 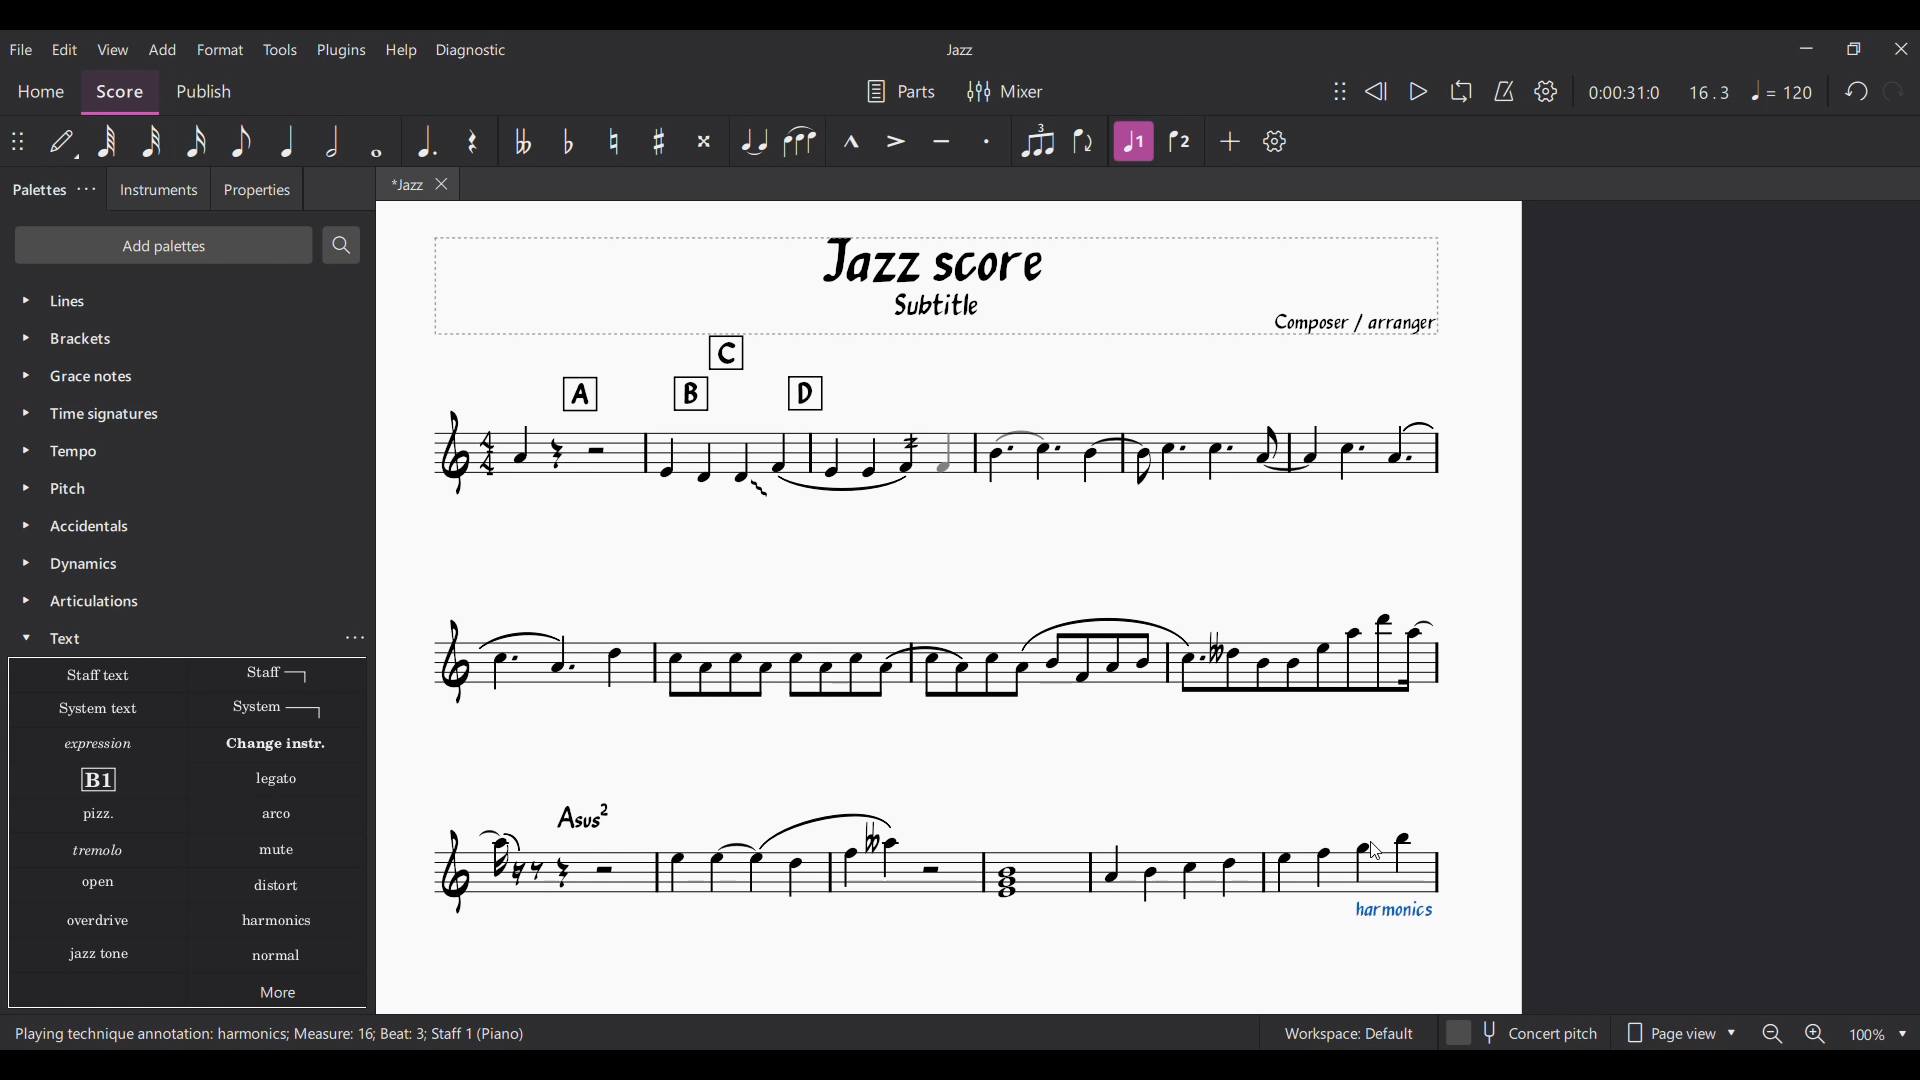 I want to click on Collapse, so click(x=26, y=637).